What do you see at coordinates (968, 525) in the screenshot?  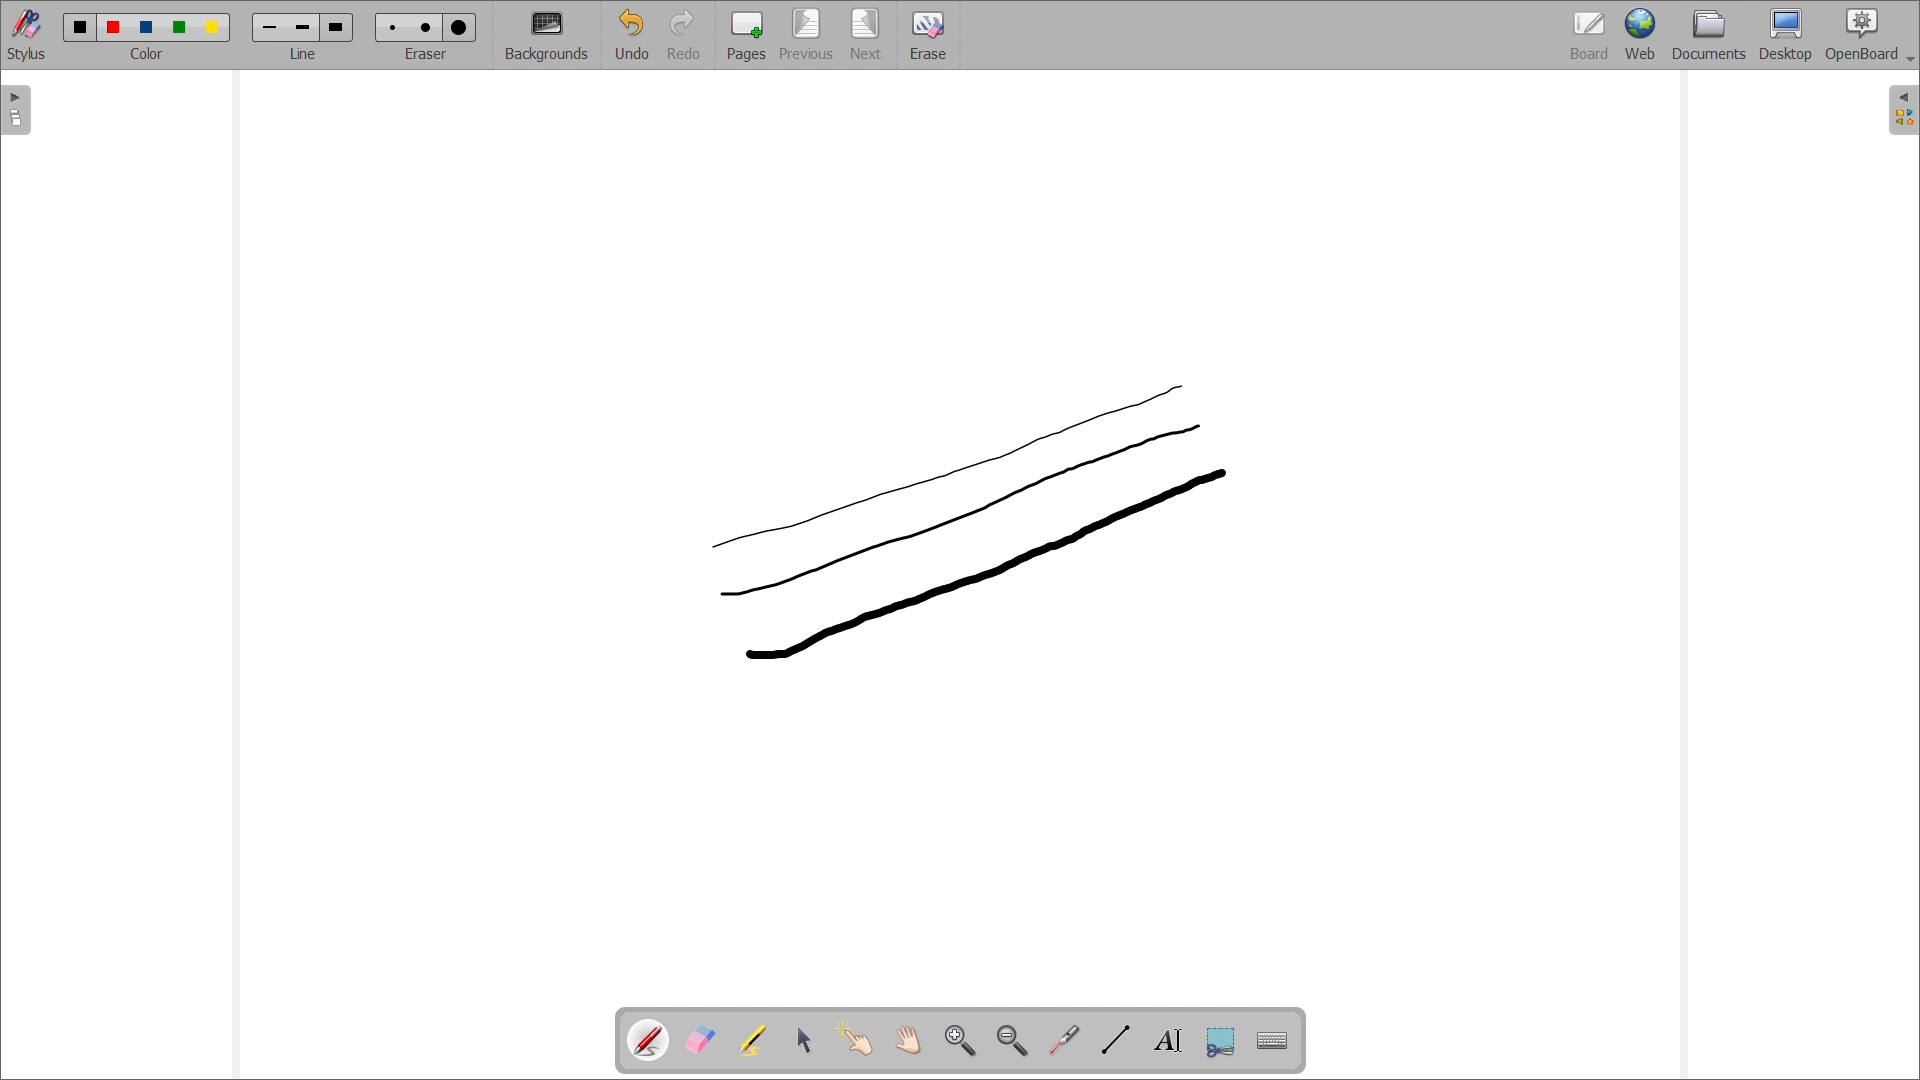 I see `3rd line drawn` at bounding box center [968, 525].